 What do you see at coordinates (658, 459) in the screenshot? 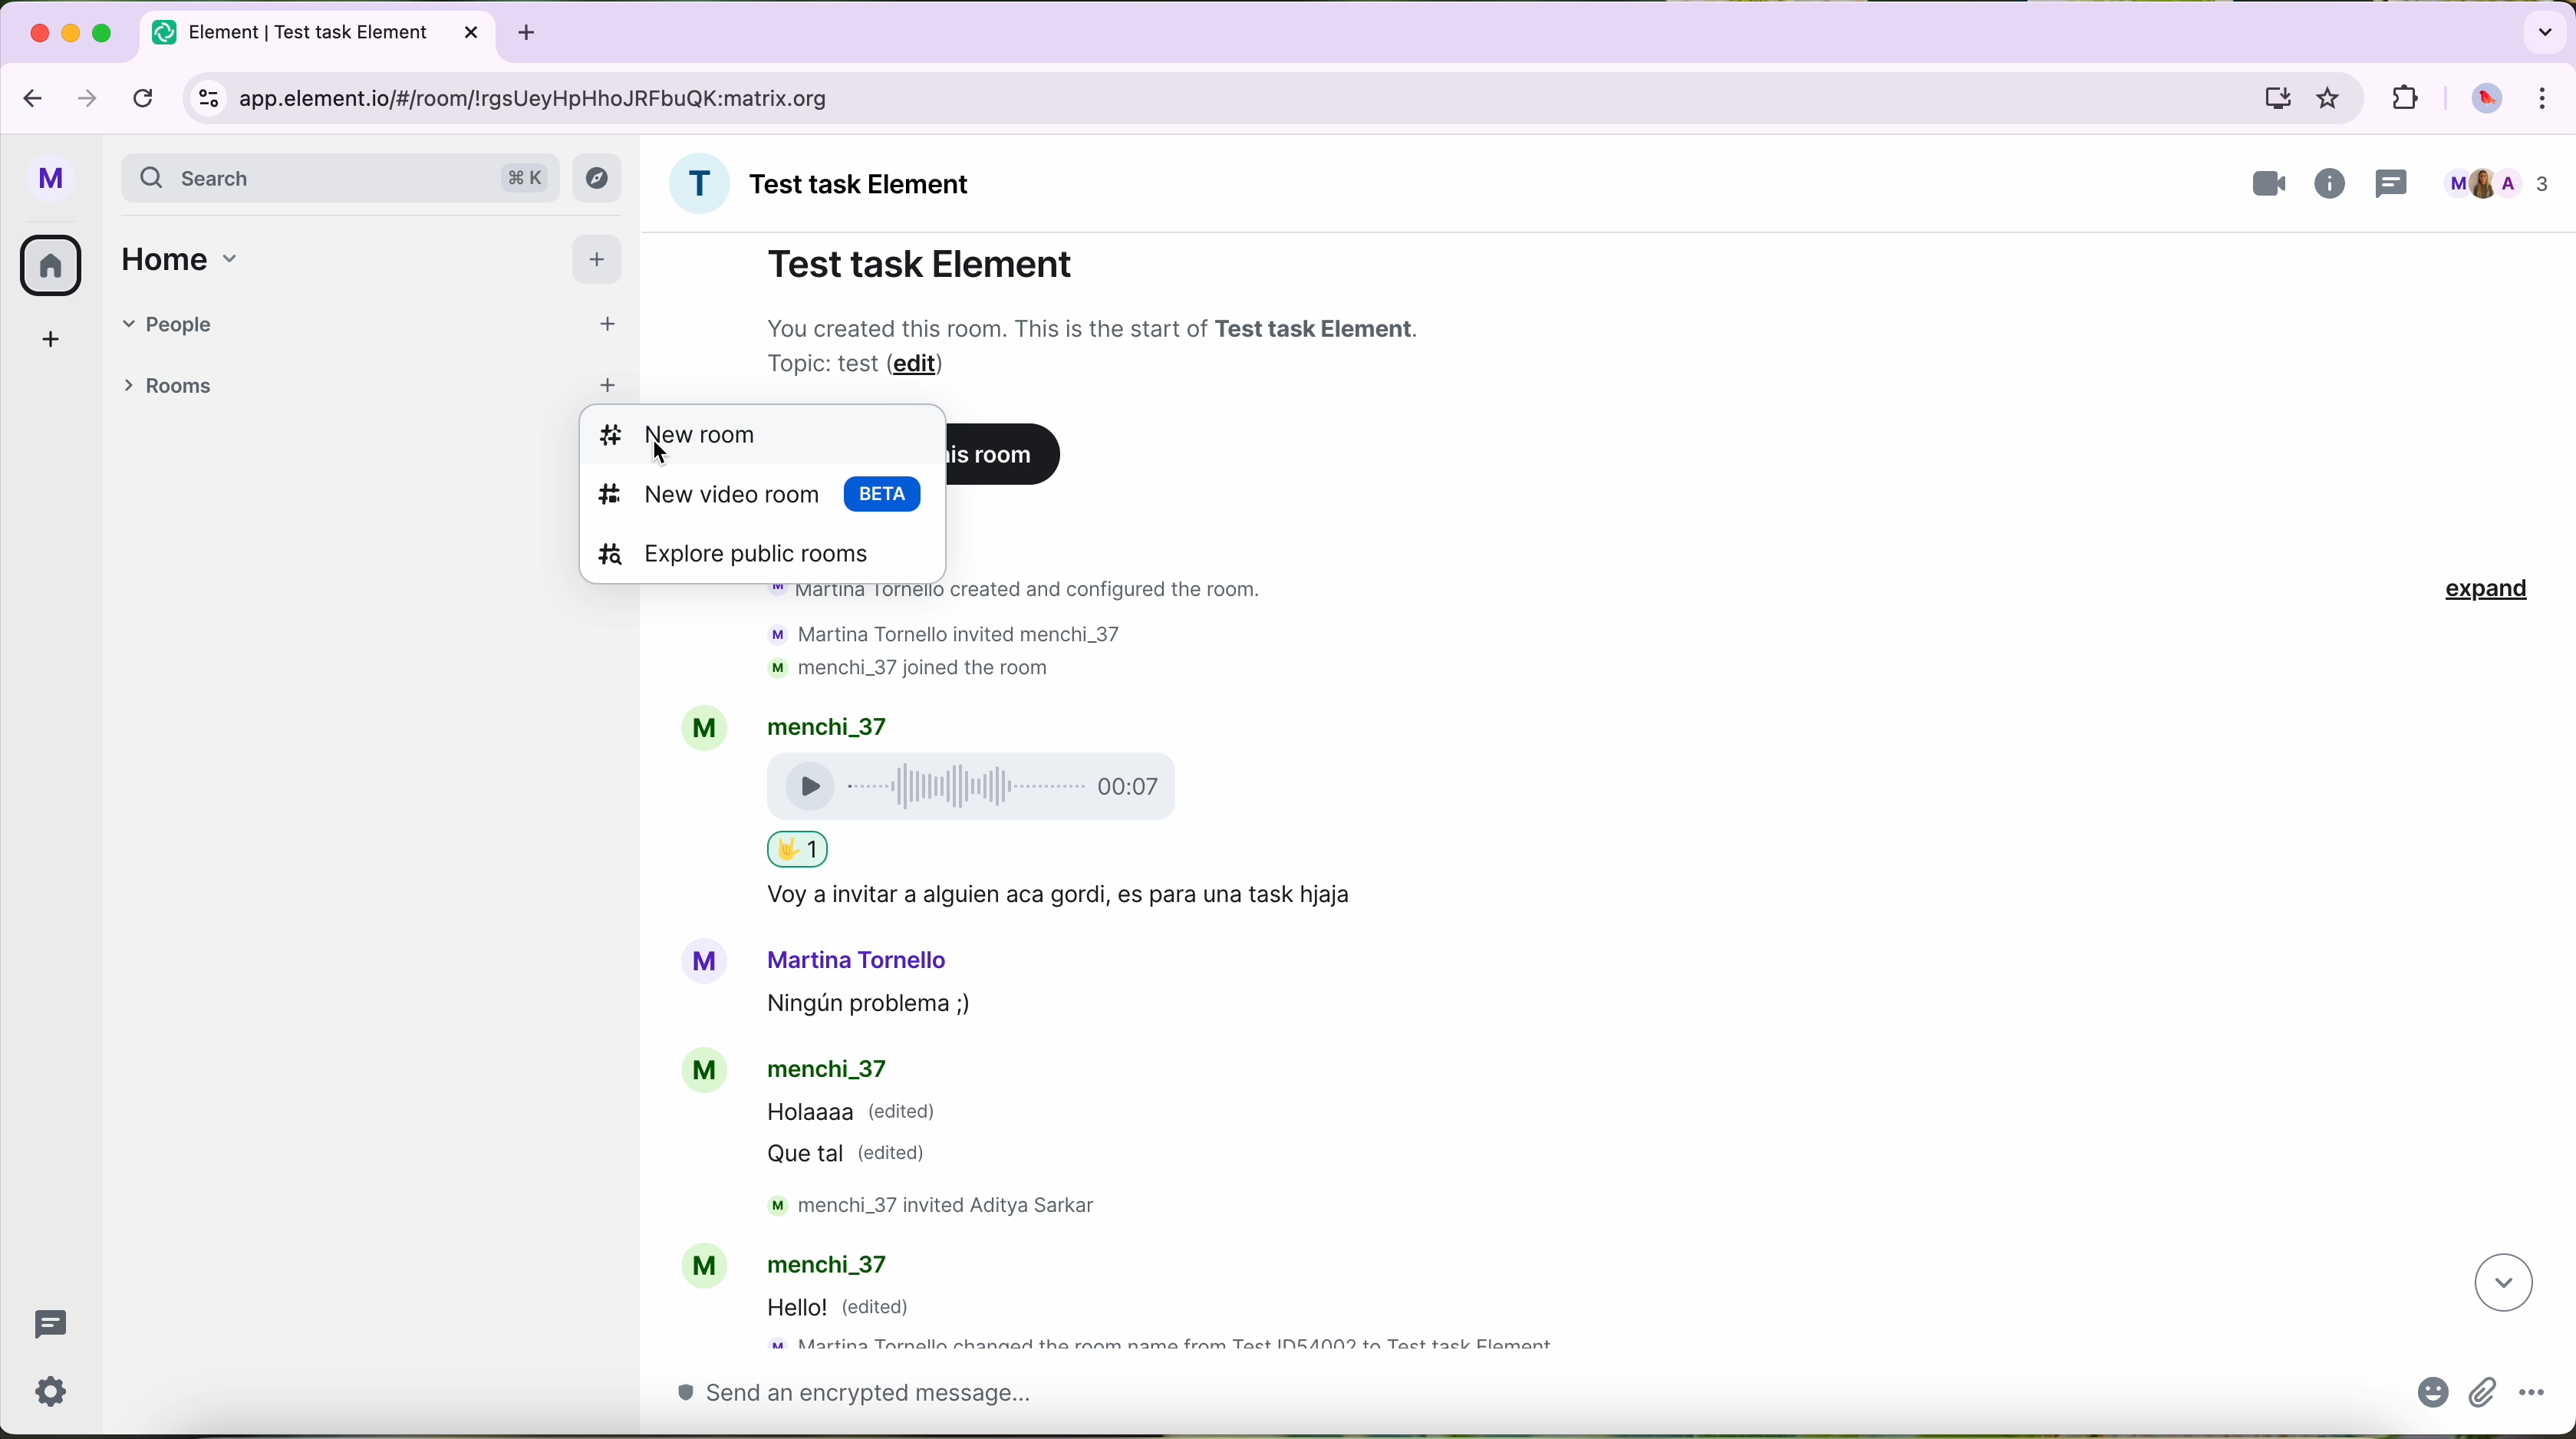
I see `cursor` at bounding box center [658, 459].